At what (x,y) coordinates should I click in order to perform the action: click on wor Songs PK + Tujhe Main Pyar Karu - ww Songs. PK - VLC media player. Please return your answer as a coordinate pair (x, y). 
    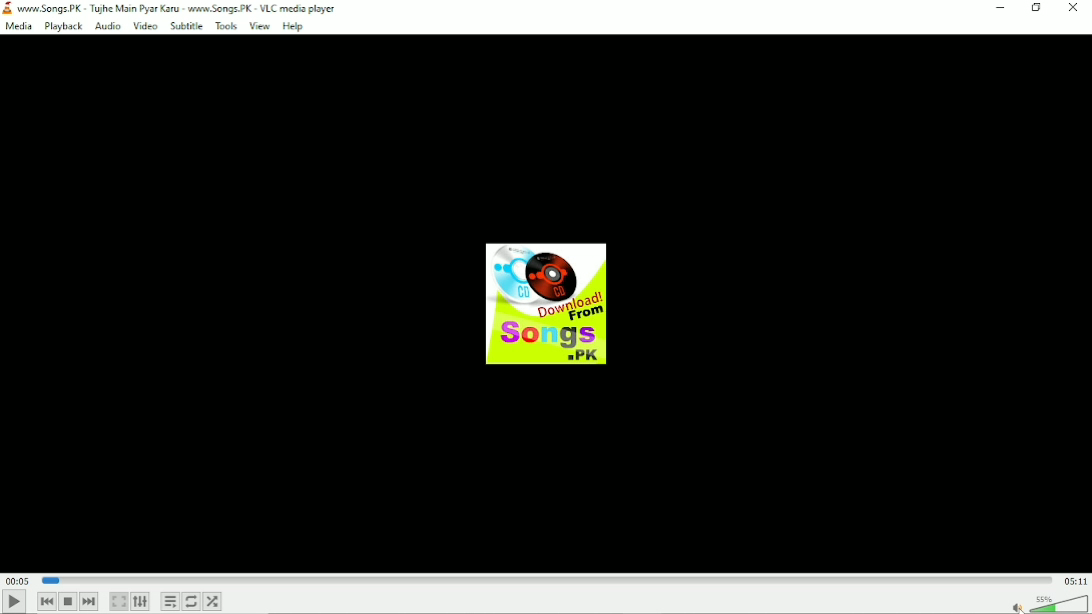
    Looking at the image, I should click on (178, 9).